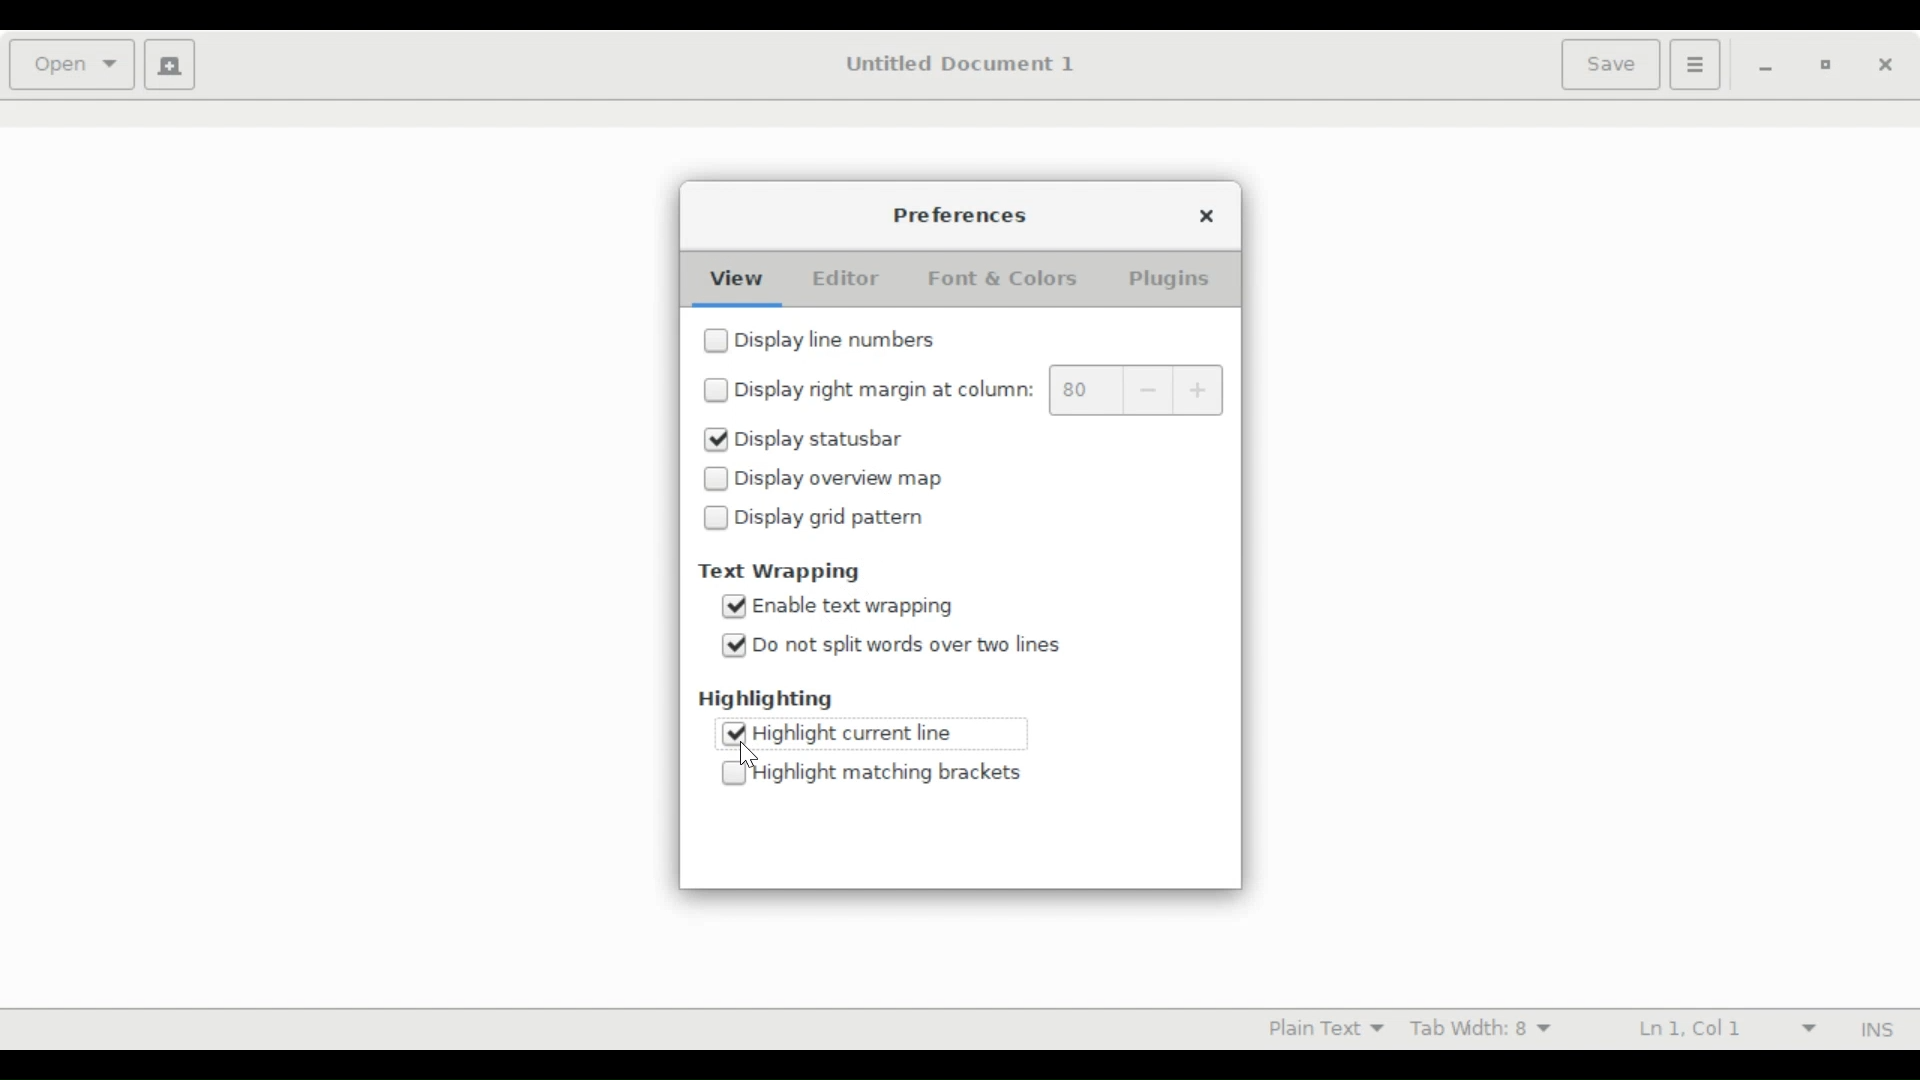  I want to click on Editor, so click(848, 281).